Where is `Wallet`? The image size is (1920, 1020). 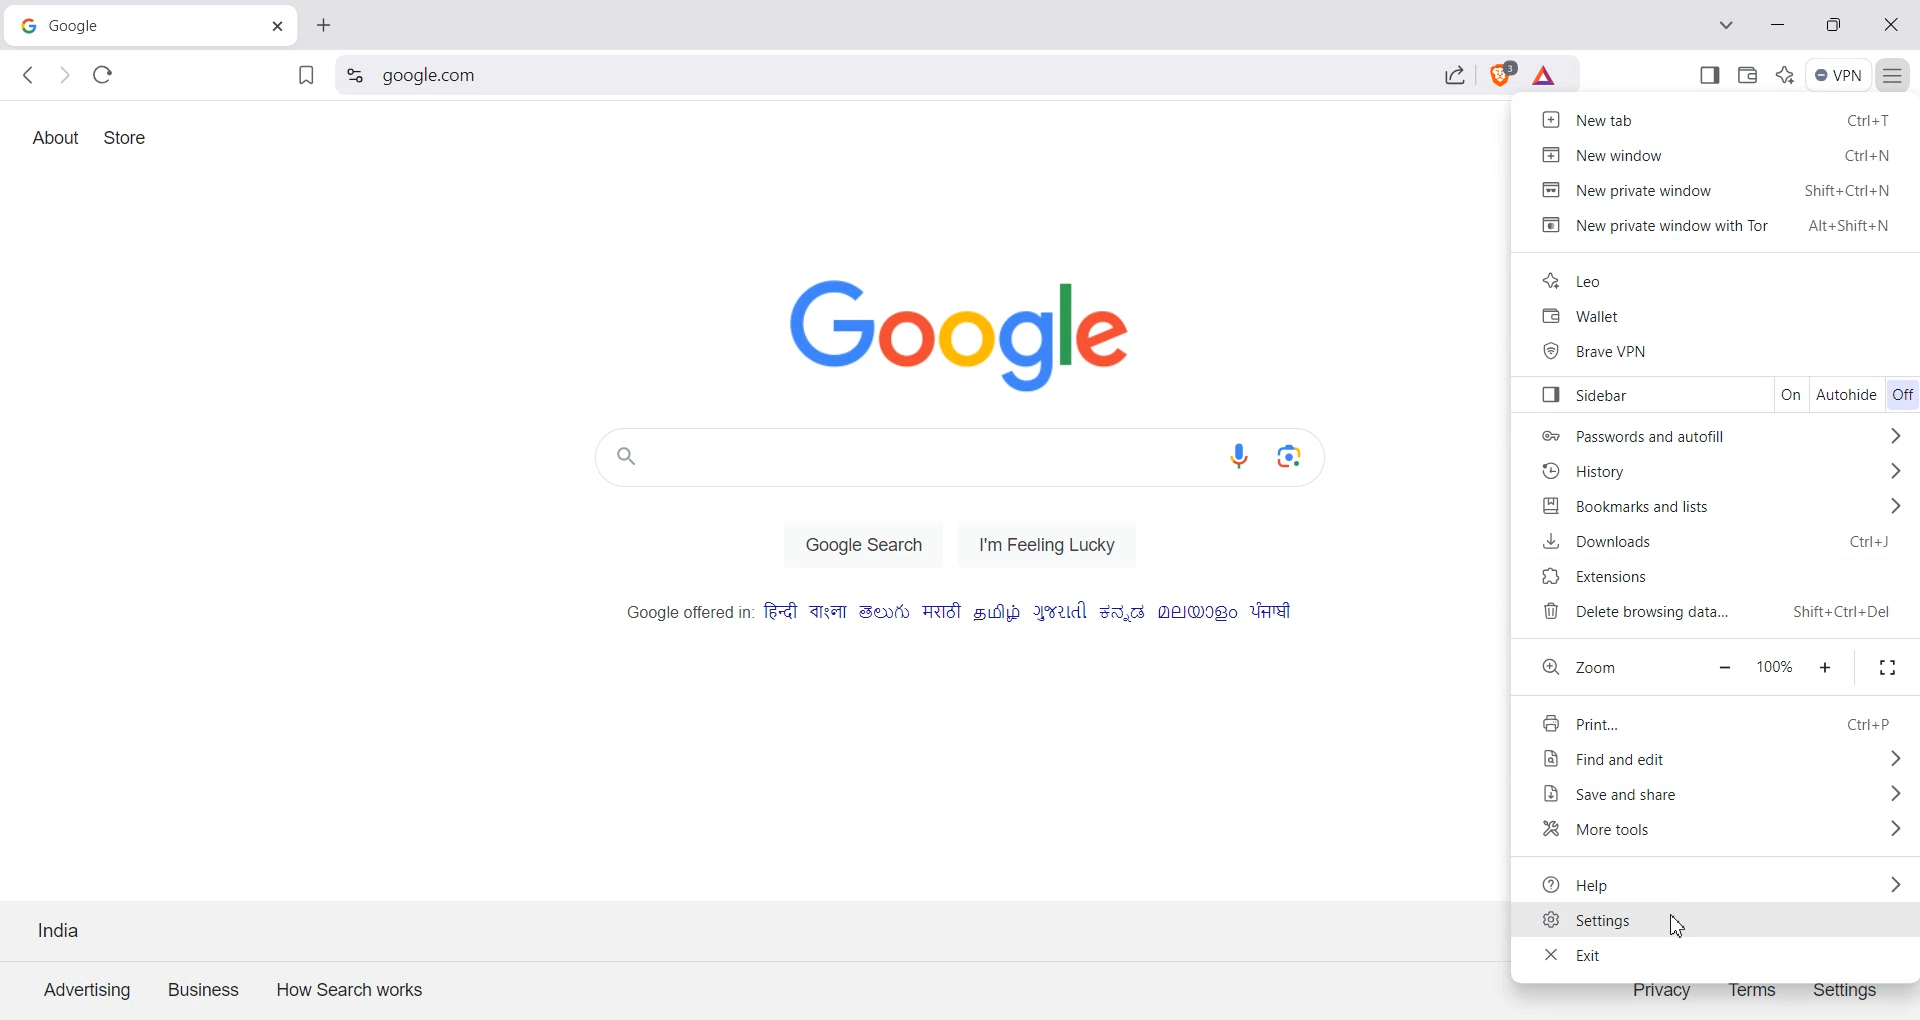
Wallet is located at coordinates (1748, 73).